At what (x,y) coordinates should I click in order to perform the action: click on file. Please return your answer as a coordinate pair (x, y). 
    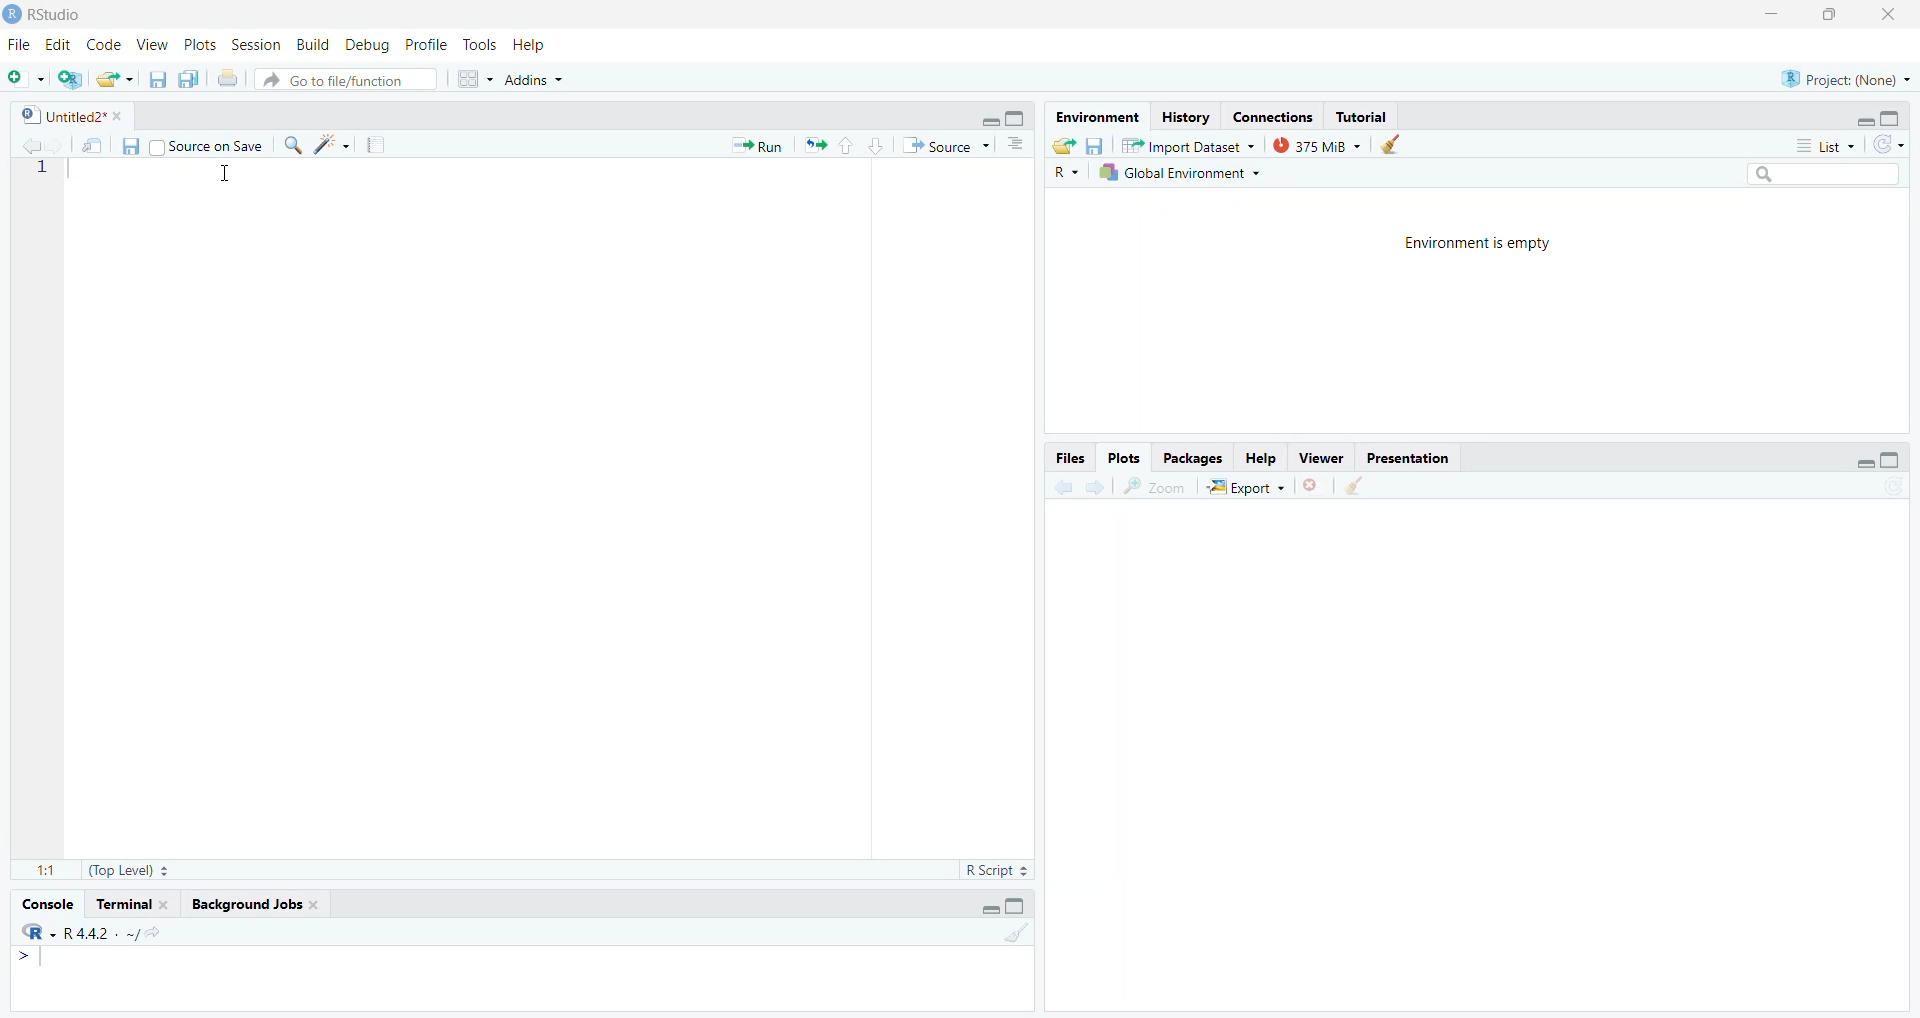
    Looking at the image, I should click on (17, 42).